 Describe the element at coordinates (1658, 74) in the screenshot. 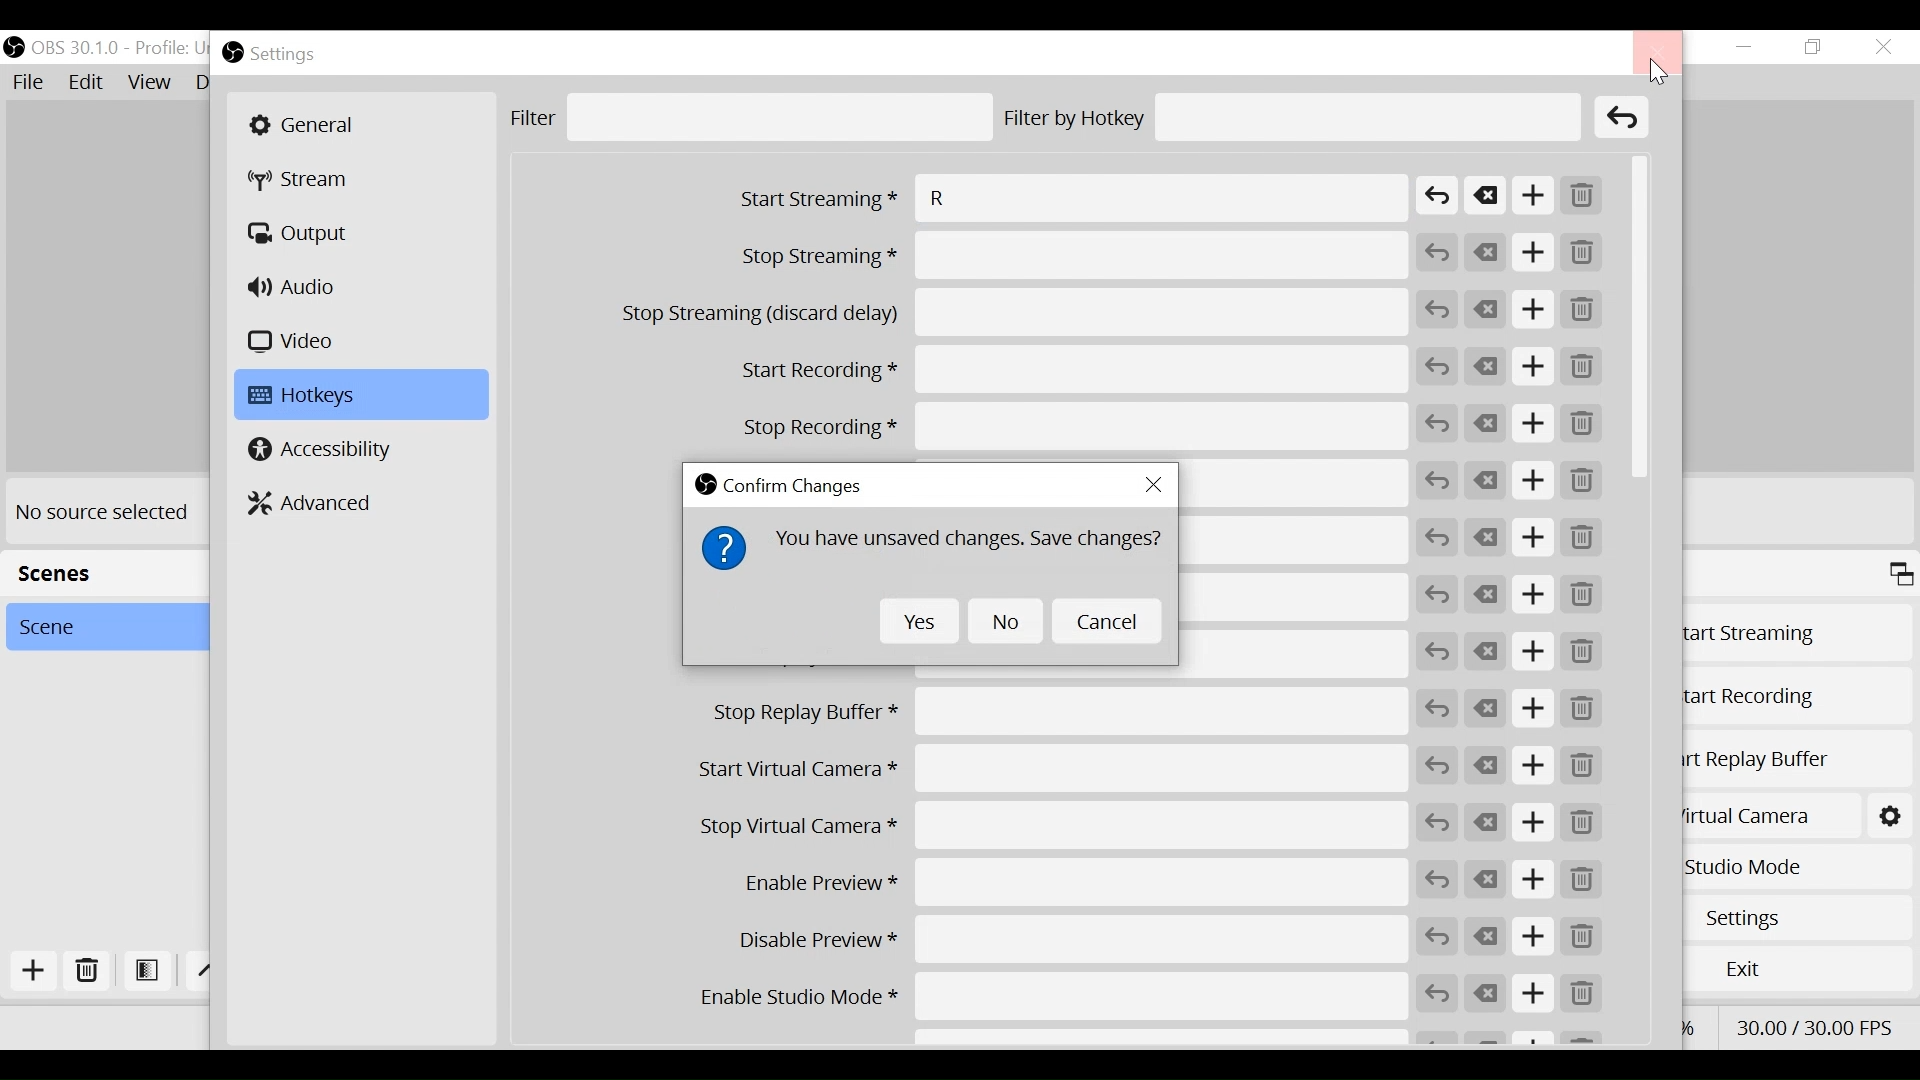

I see `Cursor` at that location.